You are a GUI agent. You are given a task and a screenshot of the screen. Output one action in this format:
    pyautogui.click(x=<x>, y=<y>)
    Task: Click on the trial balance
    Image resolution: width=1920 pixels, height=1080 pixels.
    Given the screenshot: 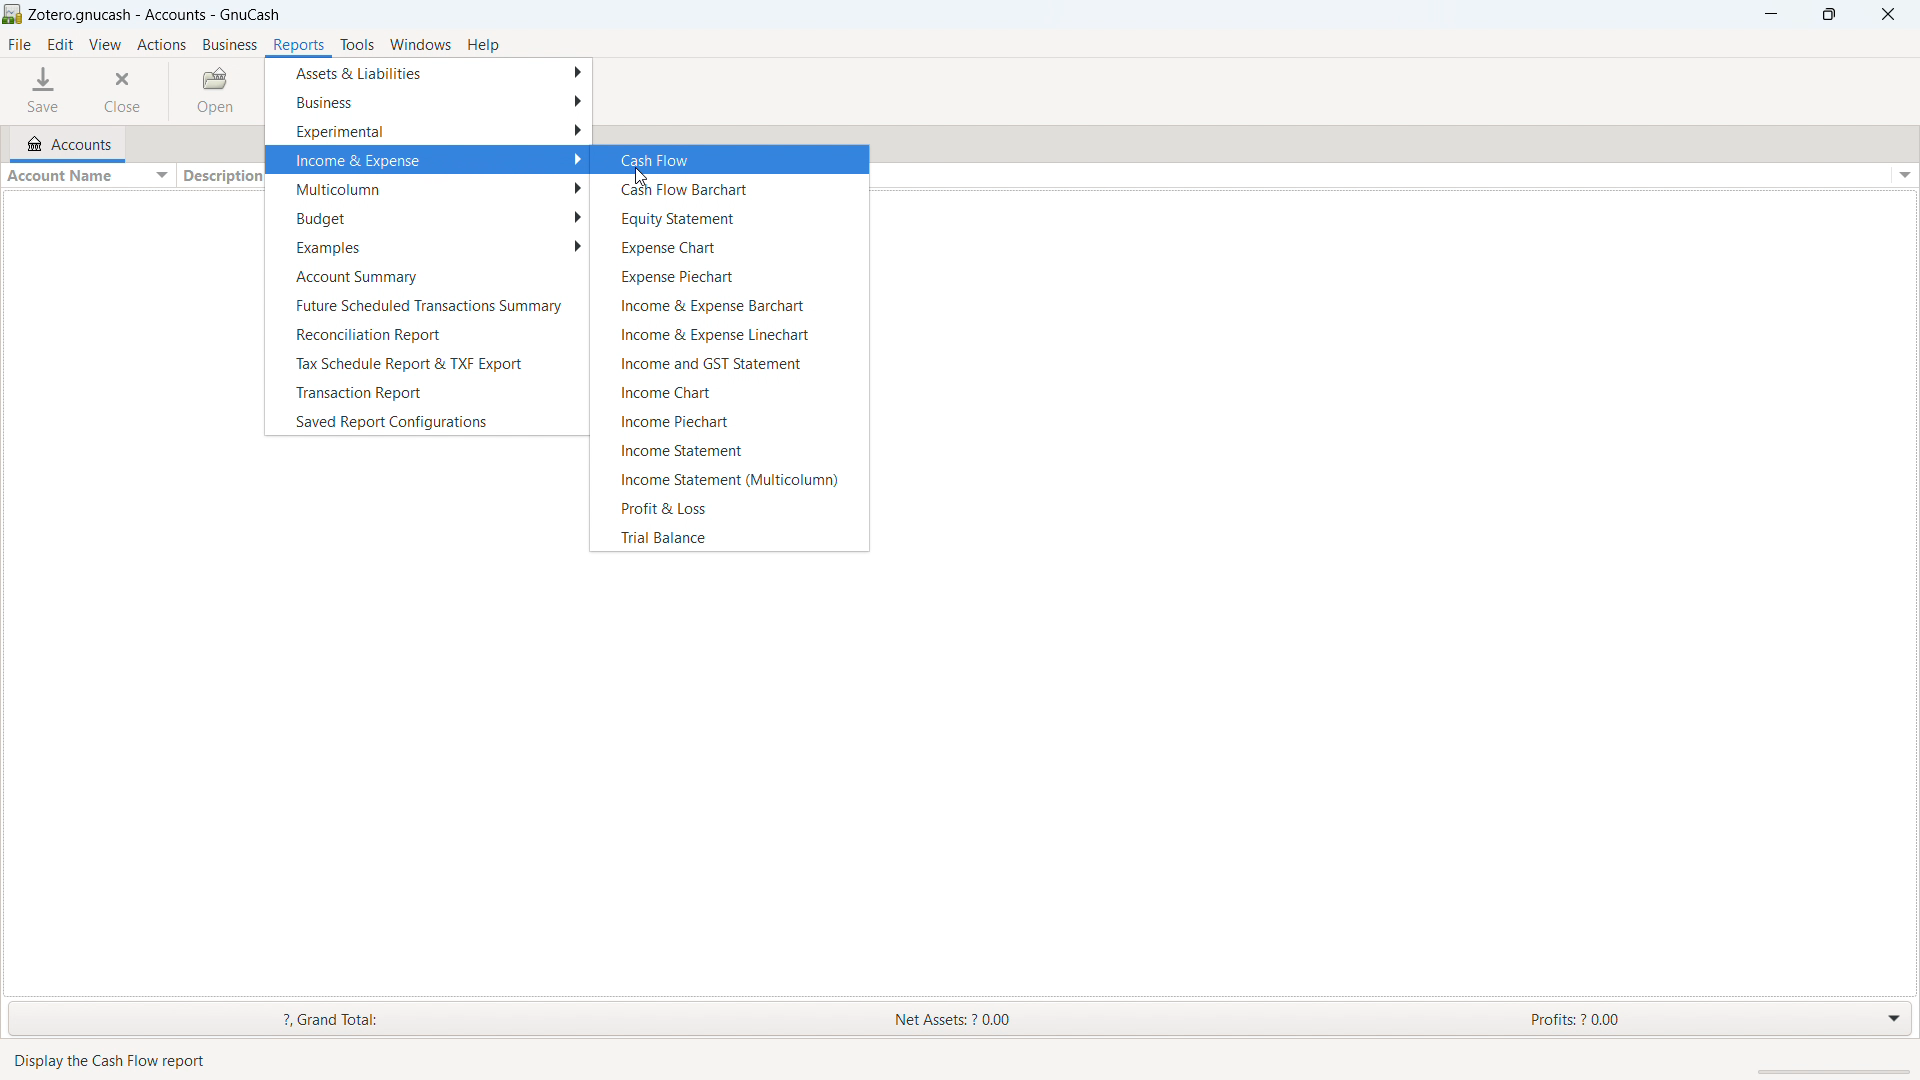 What is the action you would take?
    pyautogui.click(x=728, y=537)
    